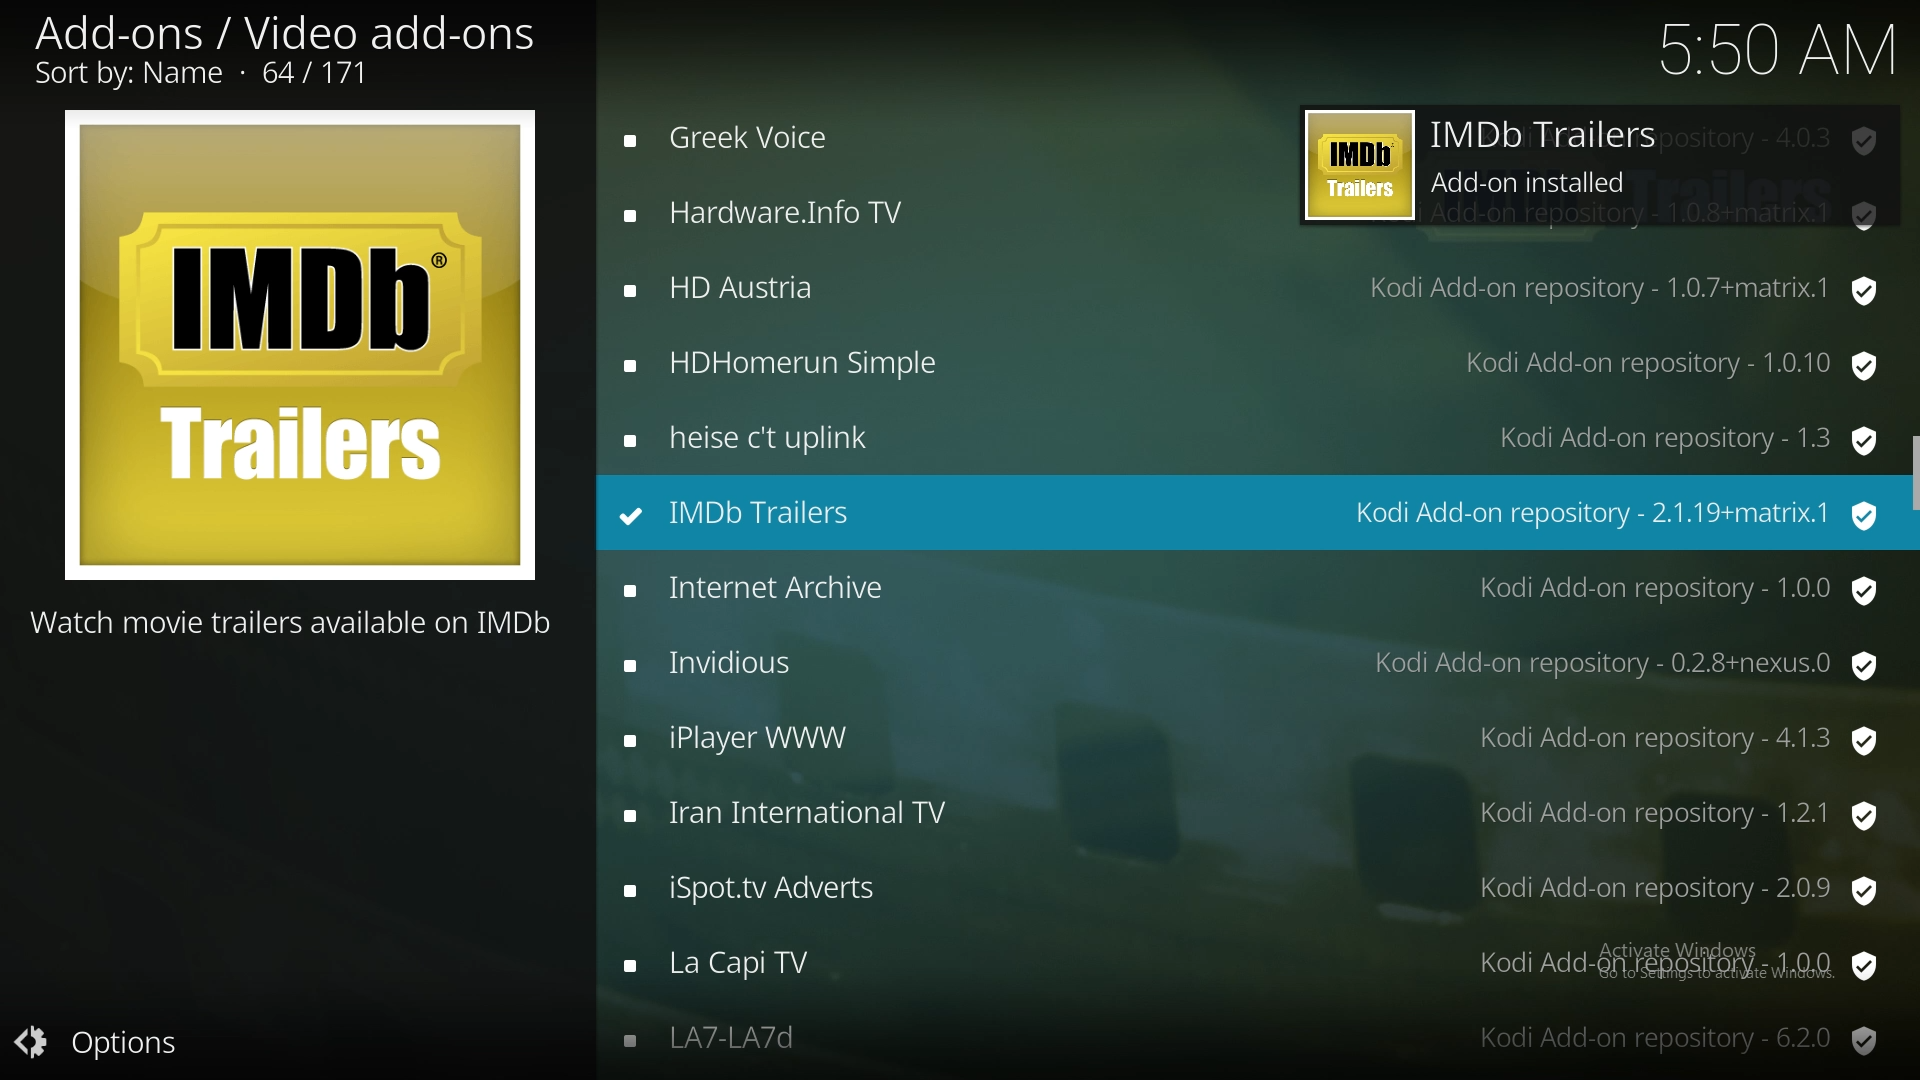  Describe the element at coordinates (112, 1042) in the screenshot. I see `options` at that location.